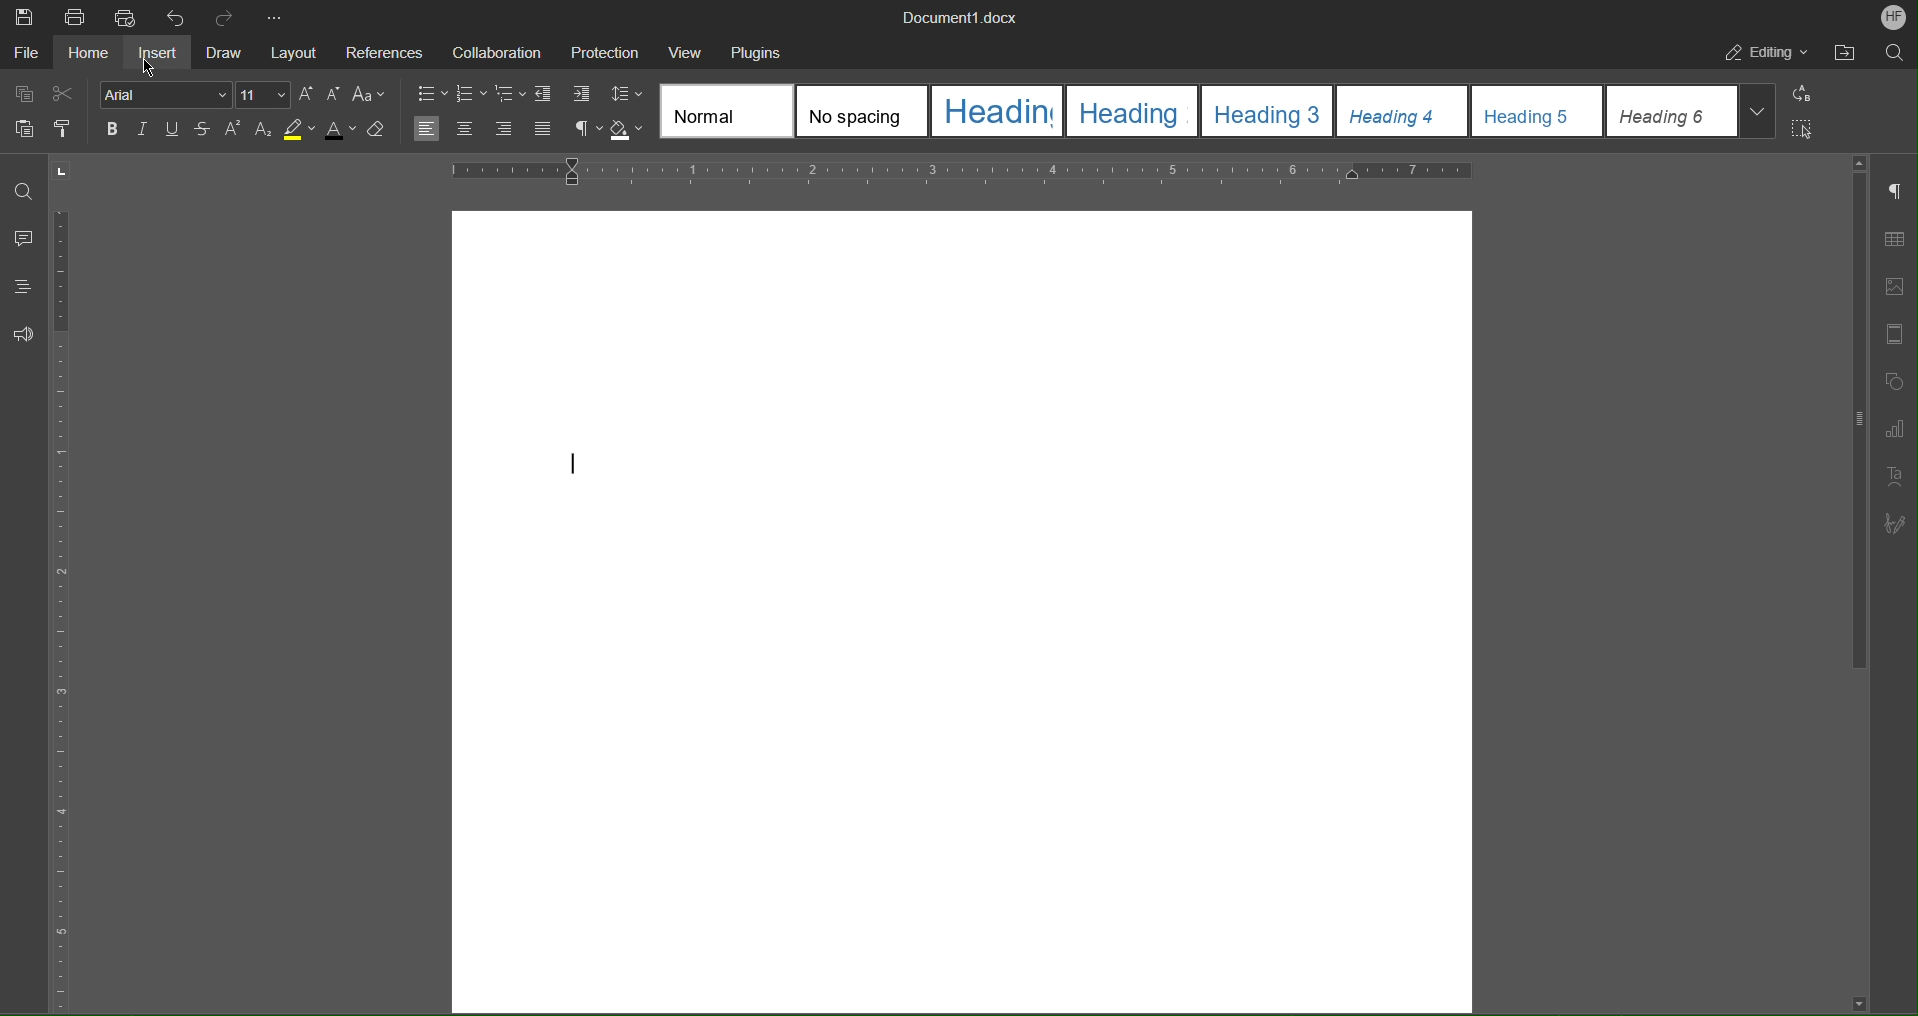 The height and width of the screenshot is (1016, 1918). I want to click on Print , so click(76, 15).